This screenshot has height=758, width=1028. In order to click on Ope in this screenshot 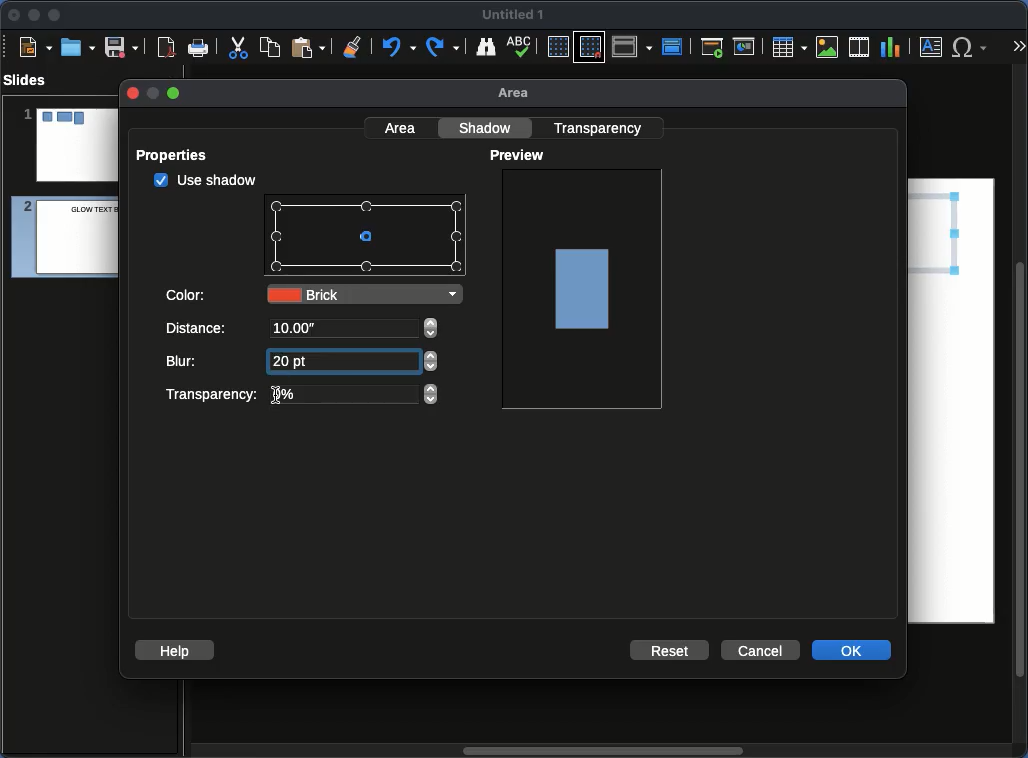, I will do `click(78, 46)`.